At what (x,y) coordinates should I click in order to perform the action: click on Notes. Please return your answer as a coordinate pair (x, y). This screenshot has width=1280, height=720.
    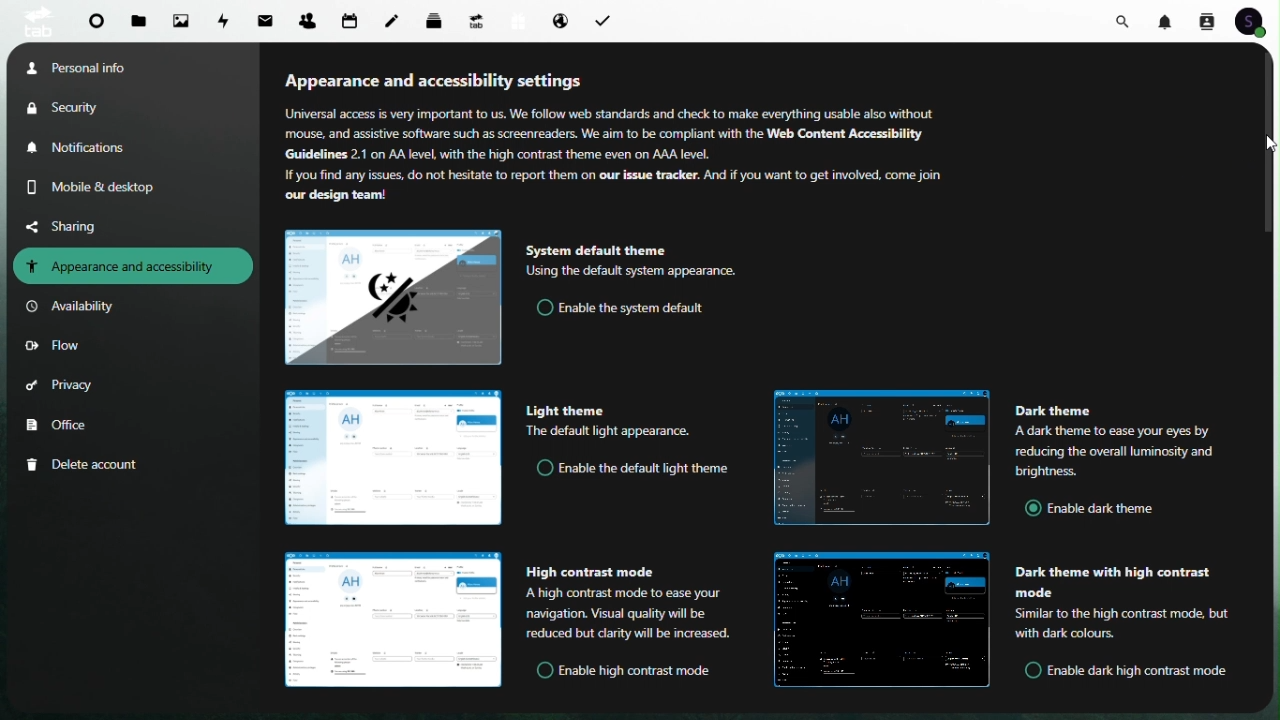
    Looking at the image, I should click on (397, 16).